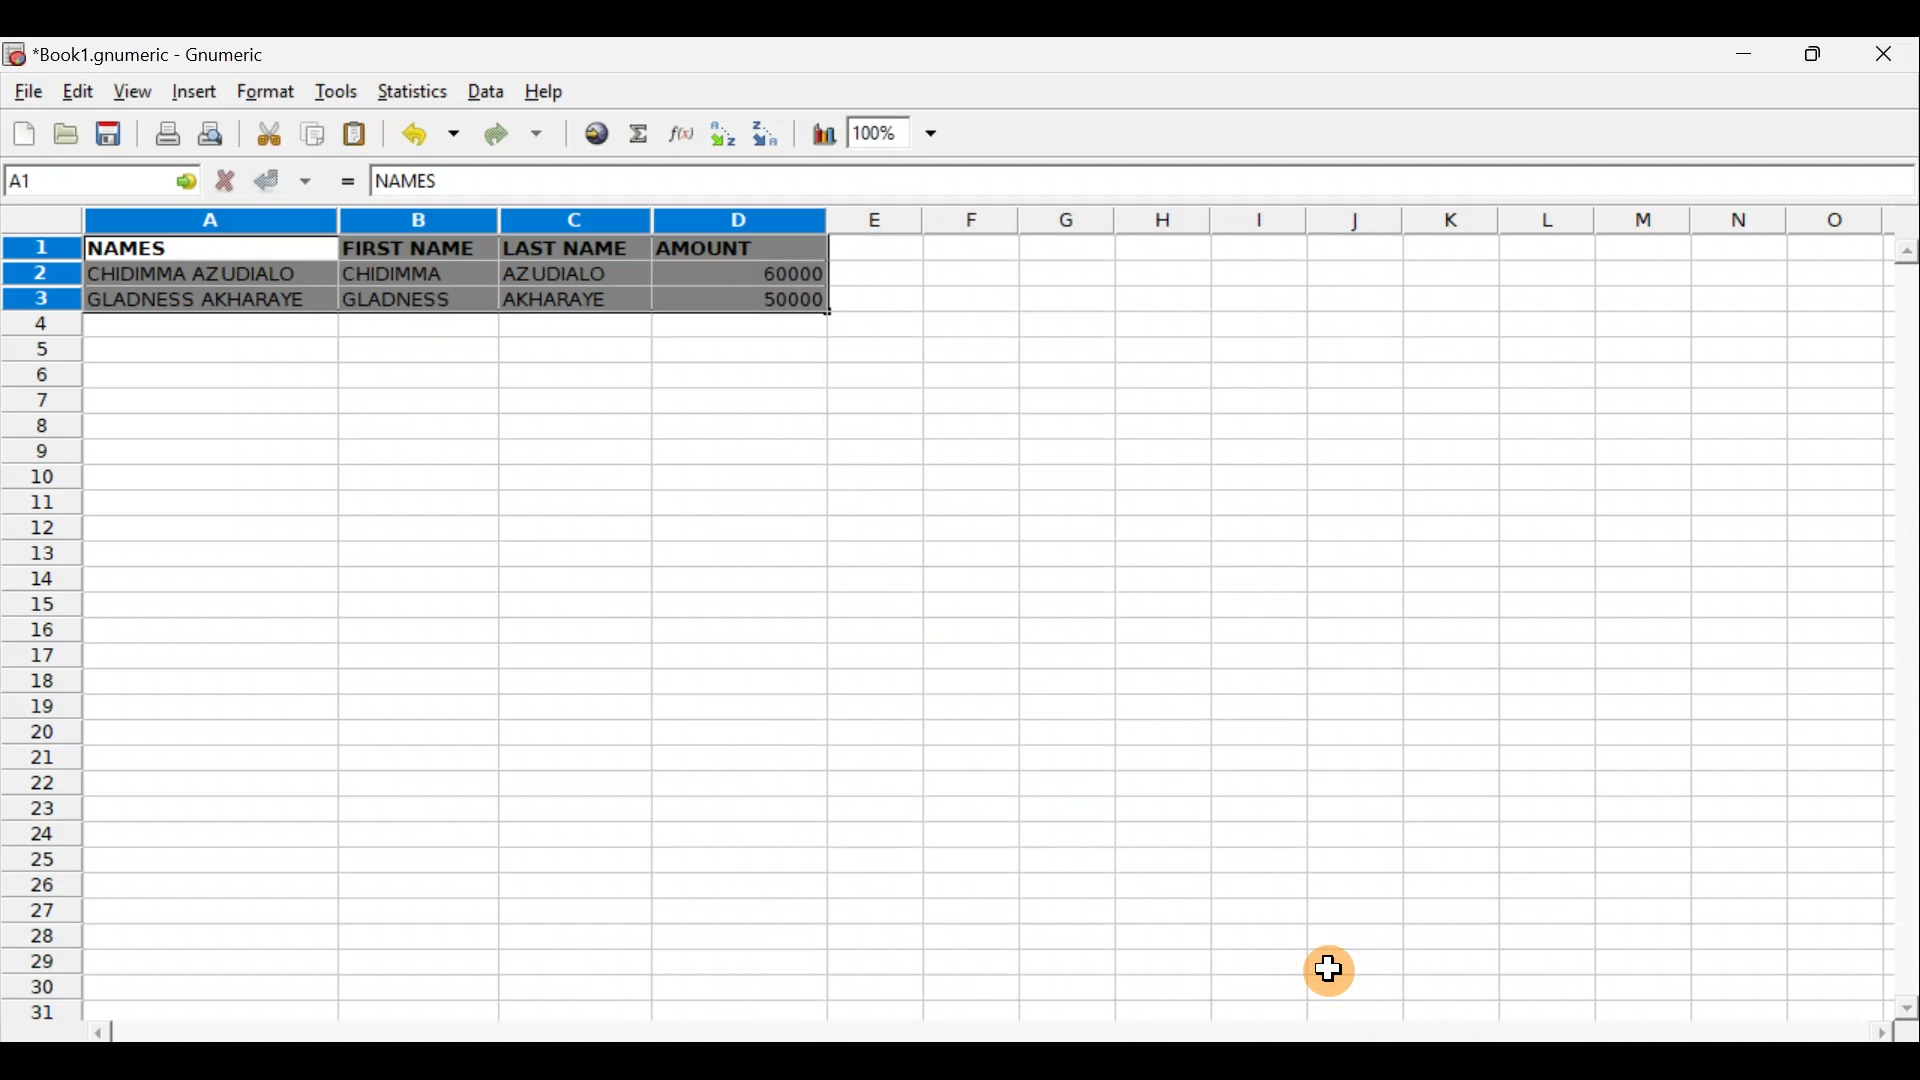 The image size is (1920, 1080). I want to click on Cut selection, so click(274, 137).